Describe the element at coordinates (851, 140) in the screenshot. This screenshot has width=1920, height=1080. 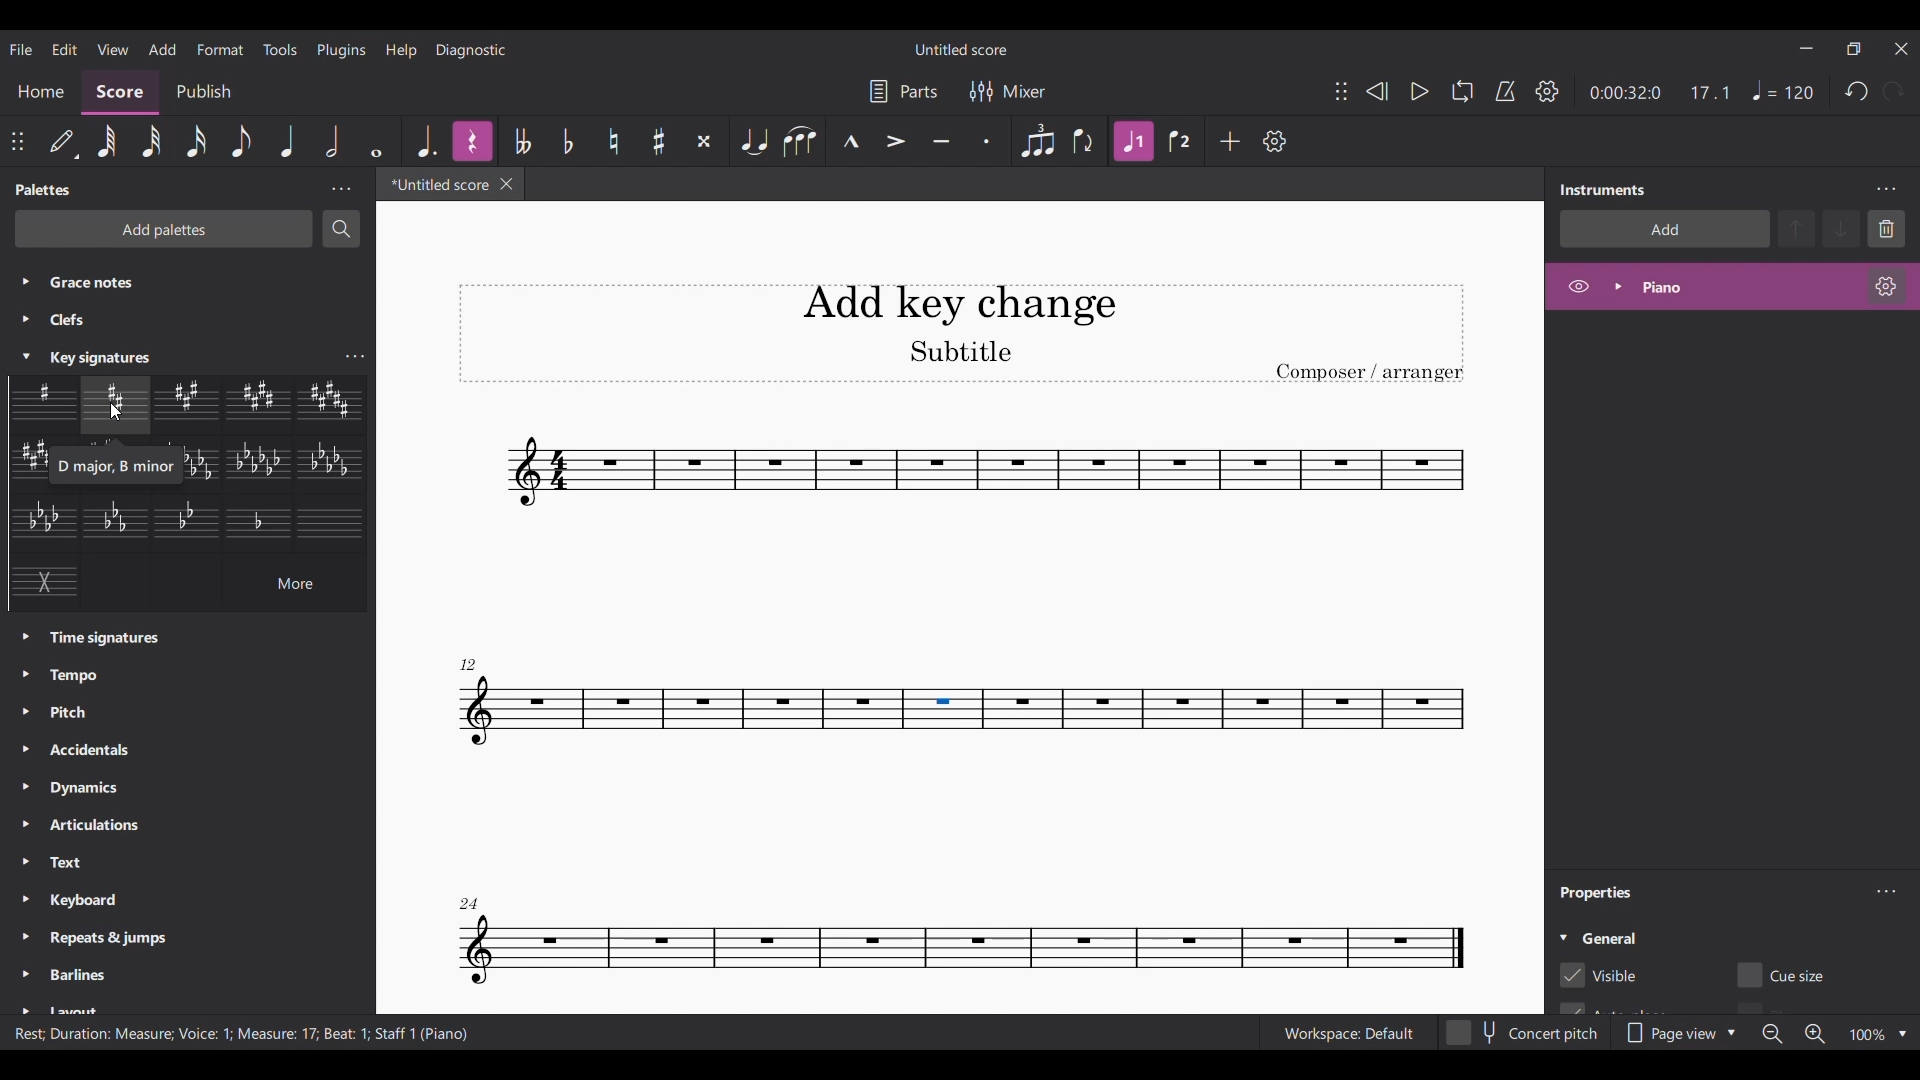
I see `Marcato` at that location.